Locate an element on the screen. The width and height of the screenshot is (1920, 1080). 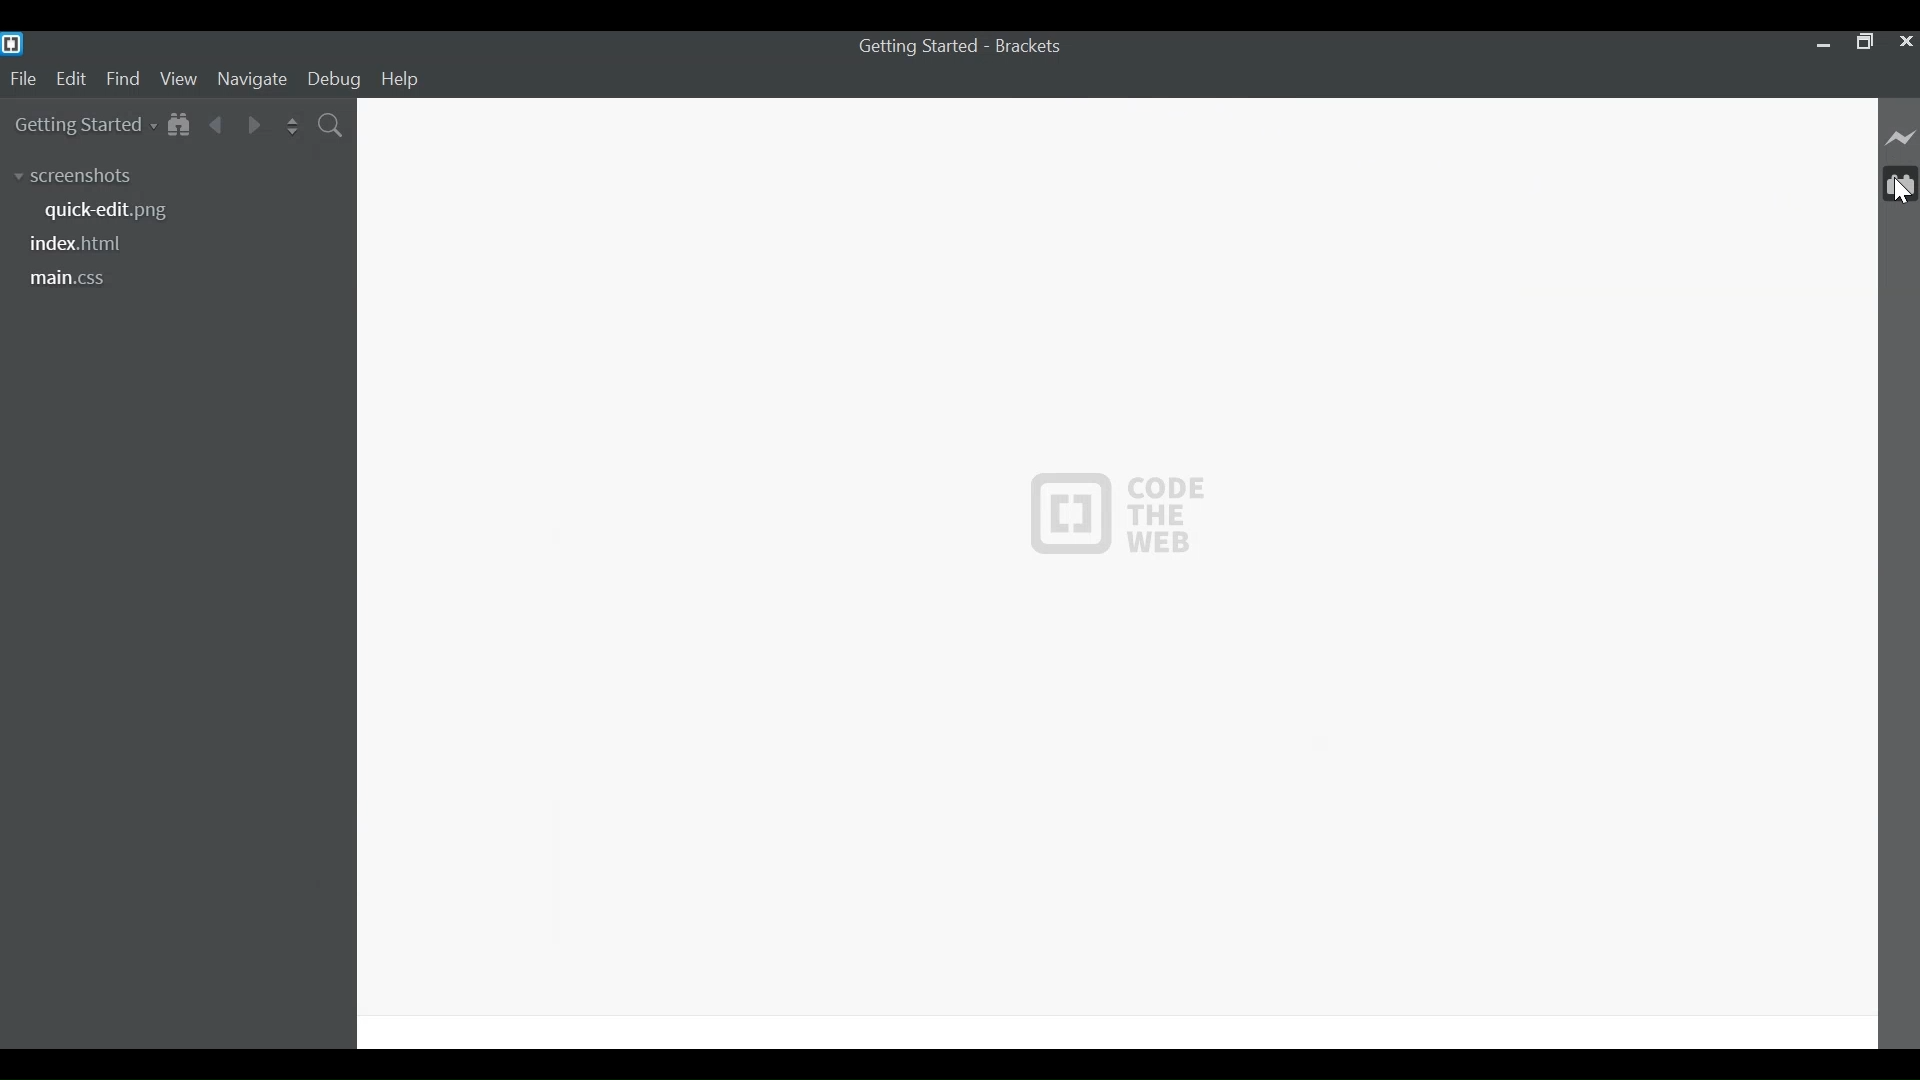
index.html is located at coordinates (79, 242).